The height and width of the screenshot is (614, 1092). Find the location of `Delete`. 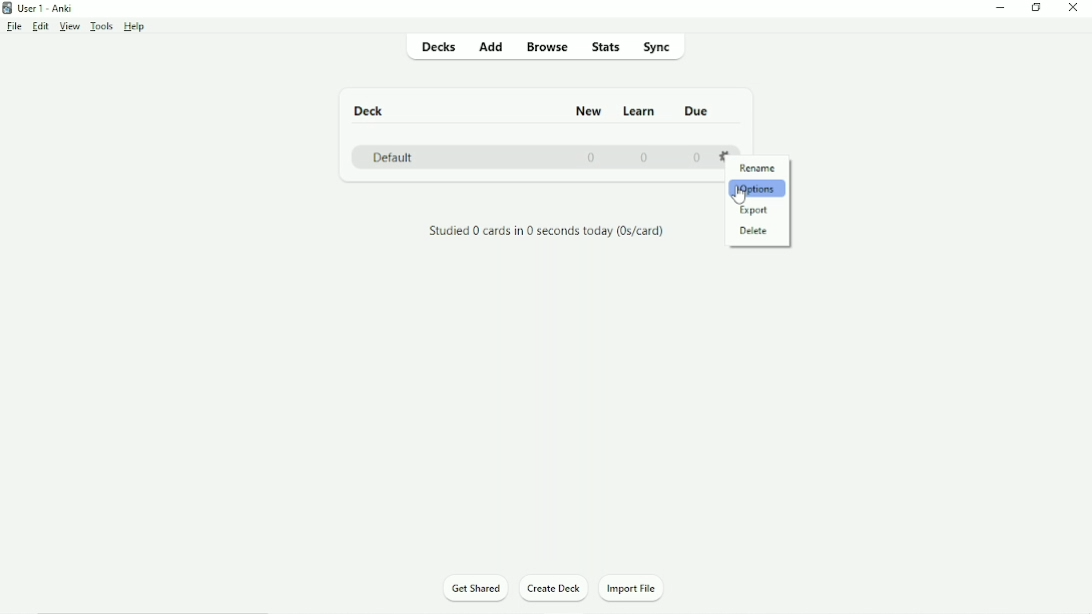

Delete is located at coordinates (753, 231).